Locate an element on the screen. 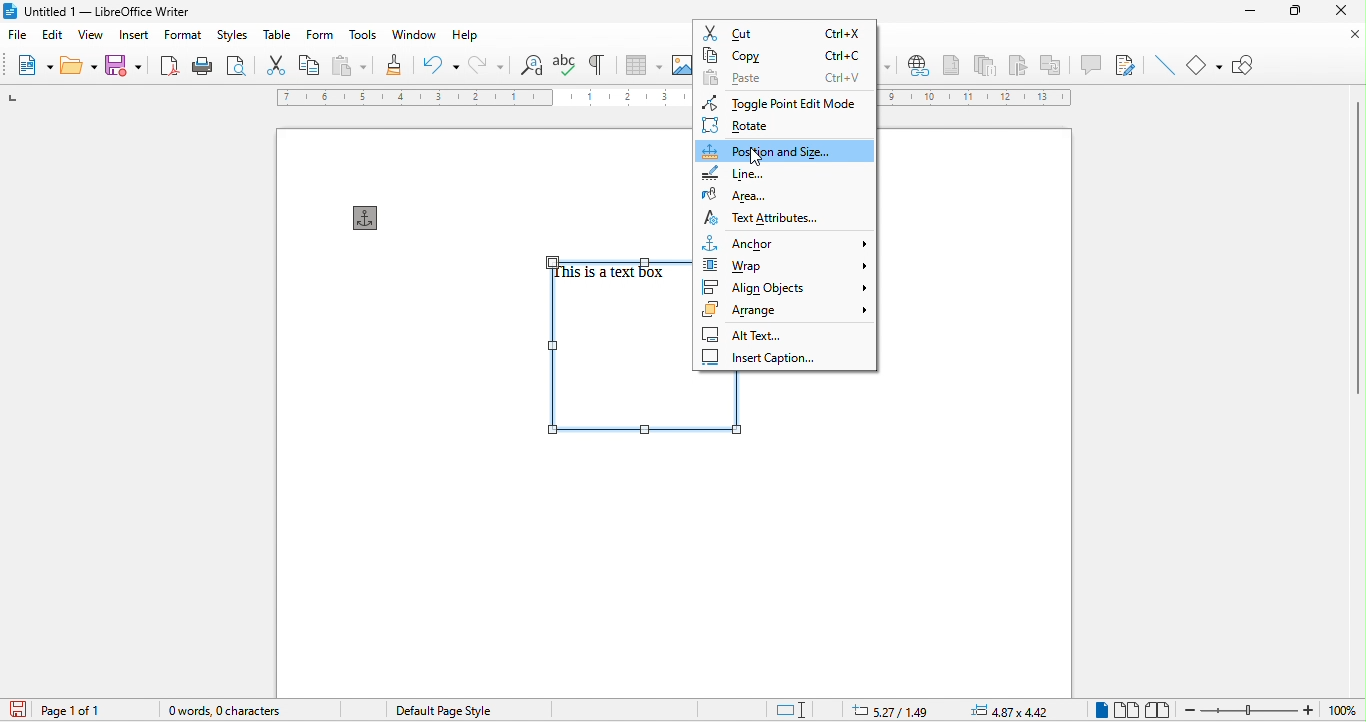 This screenshot has width=1366, height=722. untitied | — Libreoffice writer is located at coordinates (124, 12).